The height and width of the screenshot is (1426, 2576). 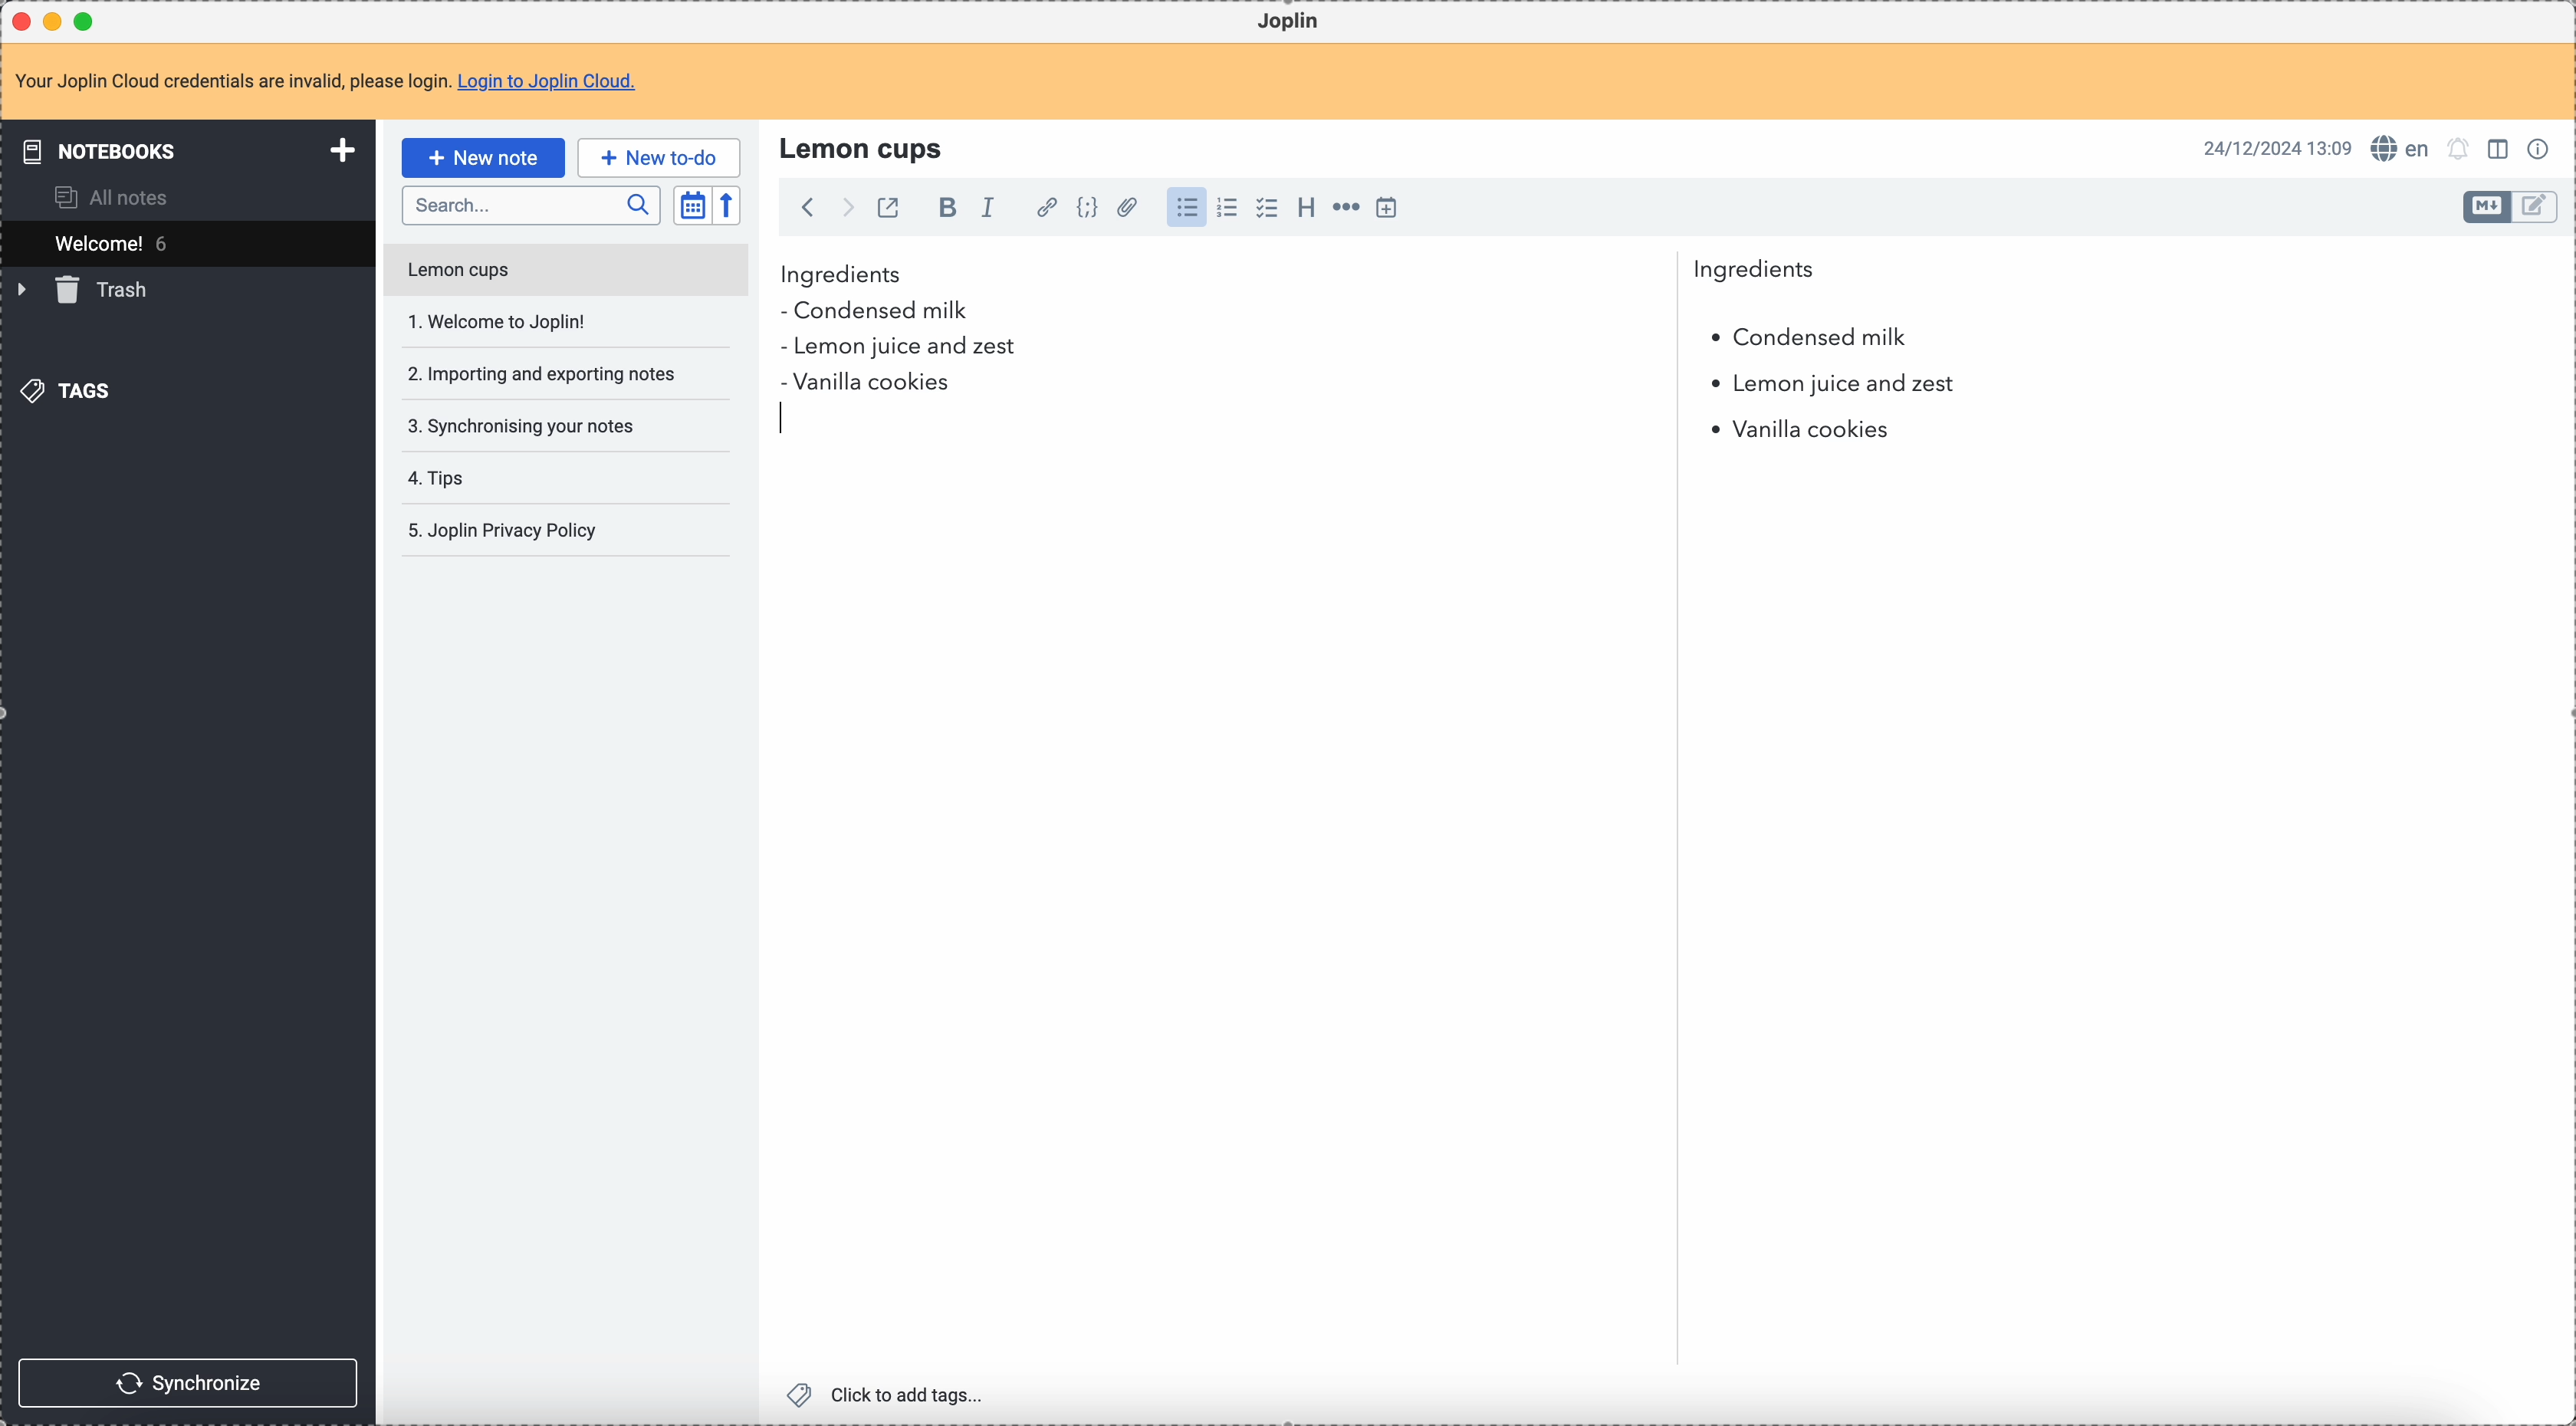 What do you see at coordinates (2542, 147) in the screenshot?
I see `note properties` at bounding box center [2542, 147].